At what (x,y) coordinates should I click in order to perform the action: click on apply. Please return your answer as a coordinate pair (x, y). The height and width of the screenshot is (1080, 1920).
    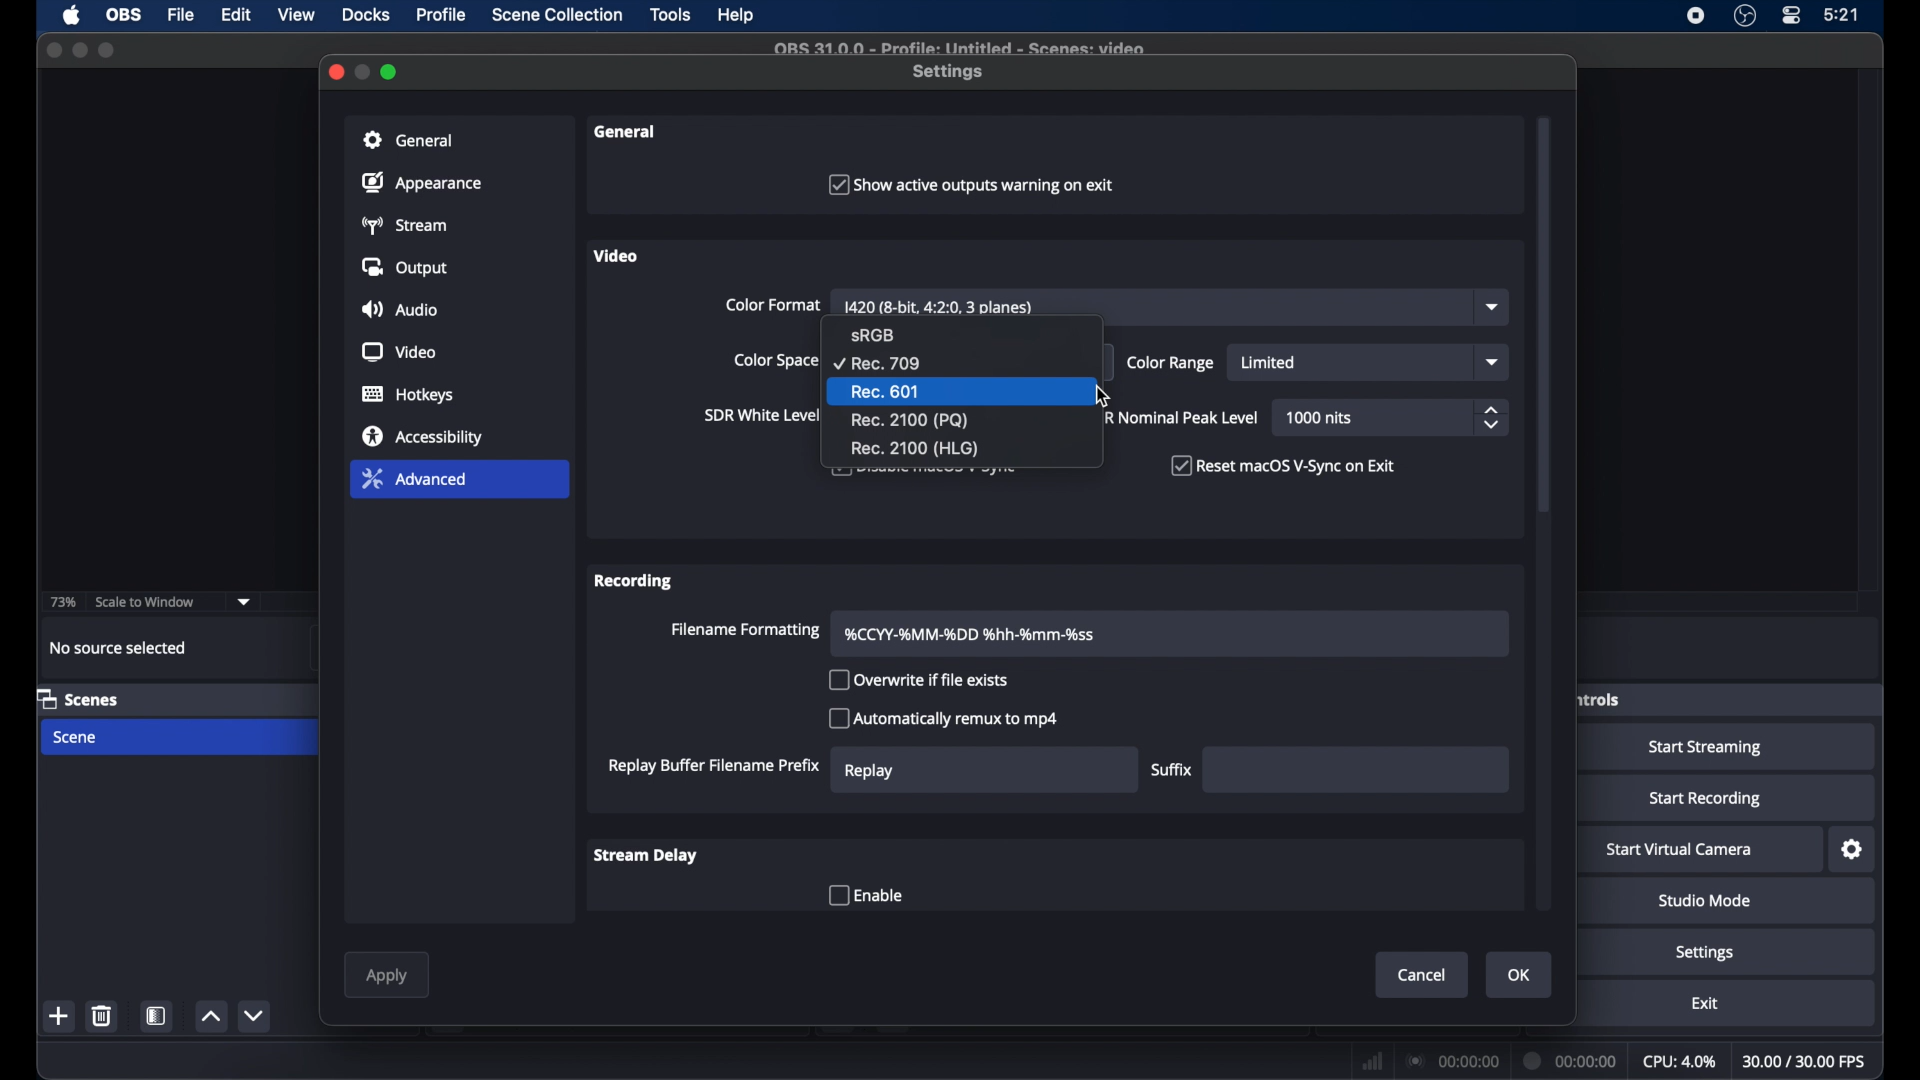
    Looking at the image, I should click on (385, 976).